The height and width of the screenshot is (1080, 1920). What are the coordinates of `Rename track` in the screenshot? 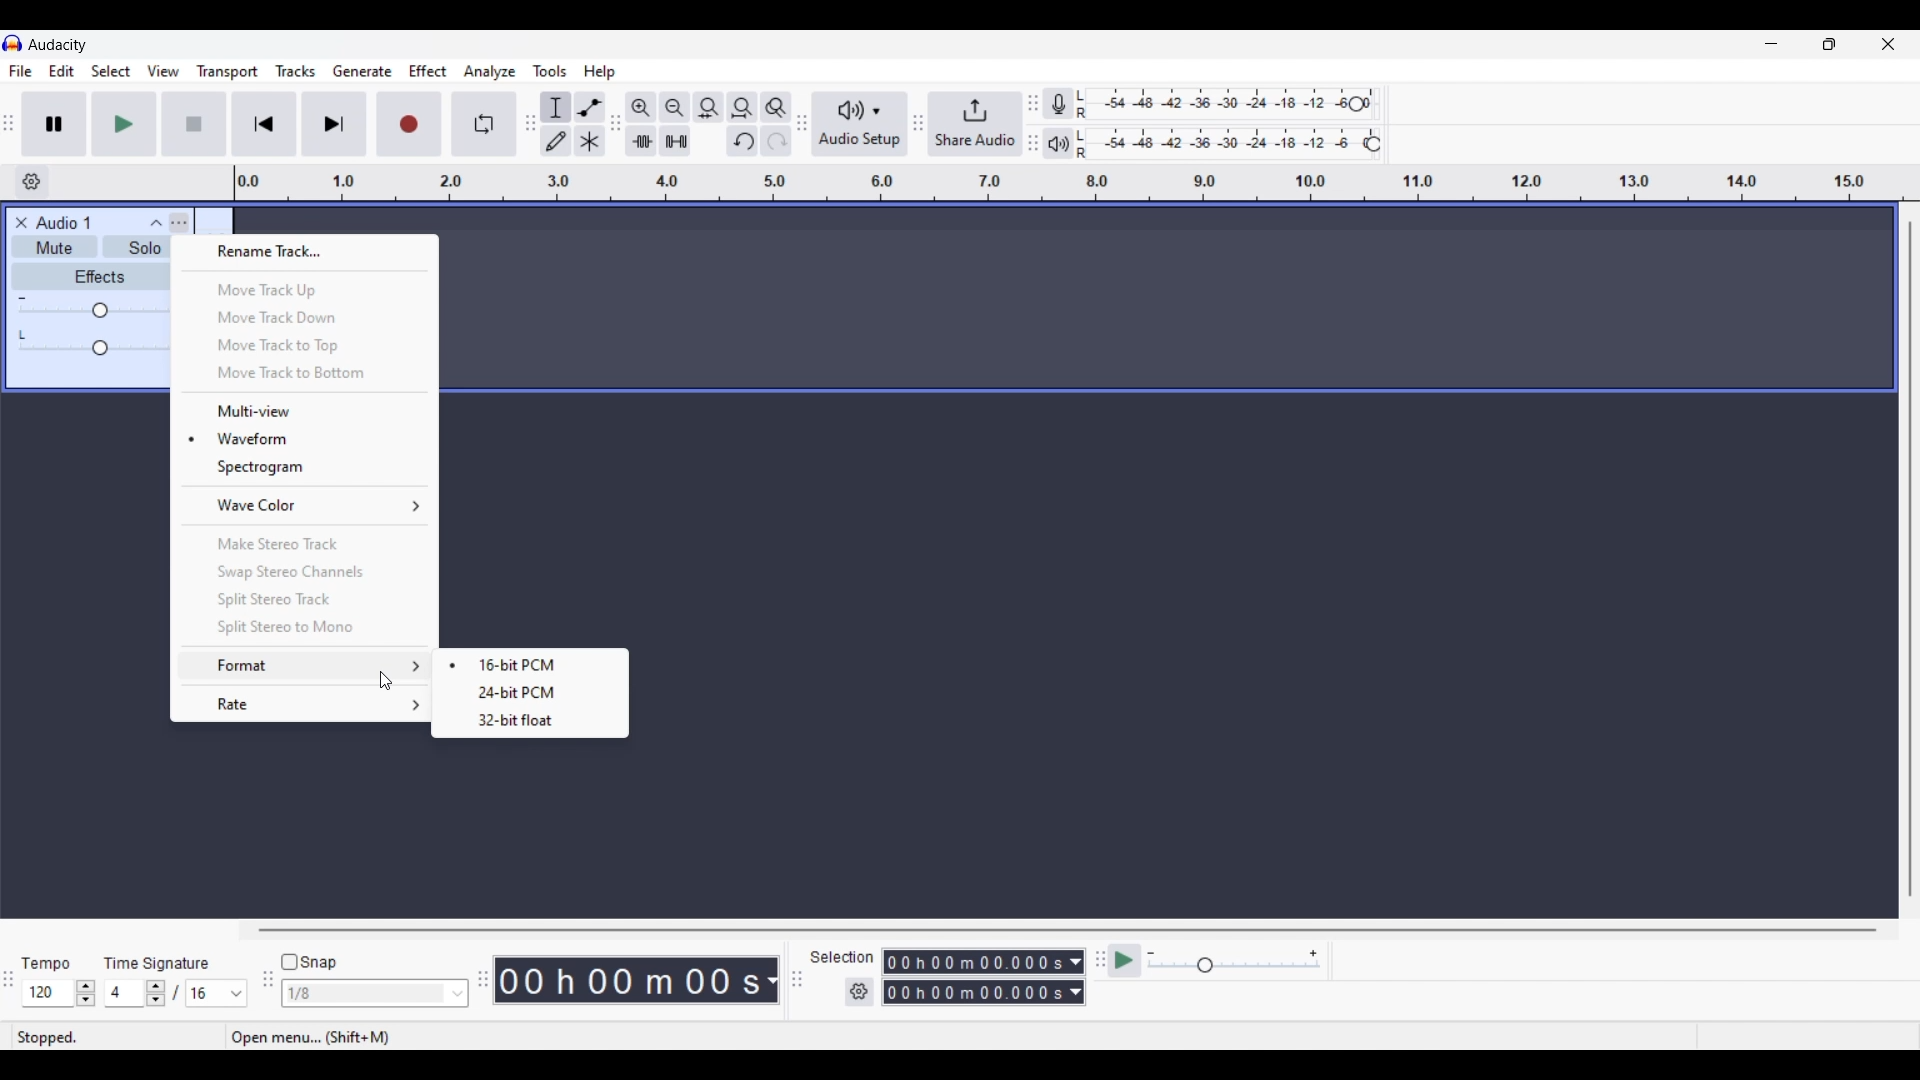 It's located at (305, 252).